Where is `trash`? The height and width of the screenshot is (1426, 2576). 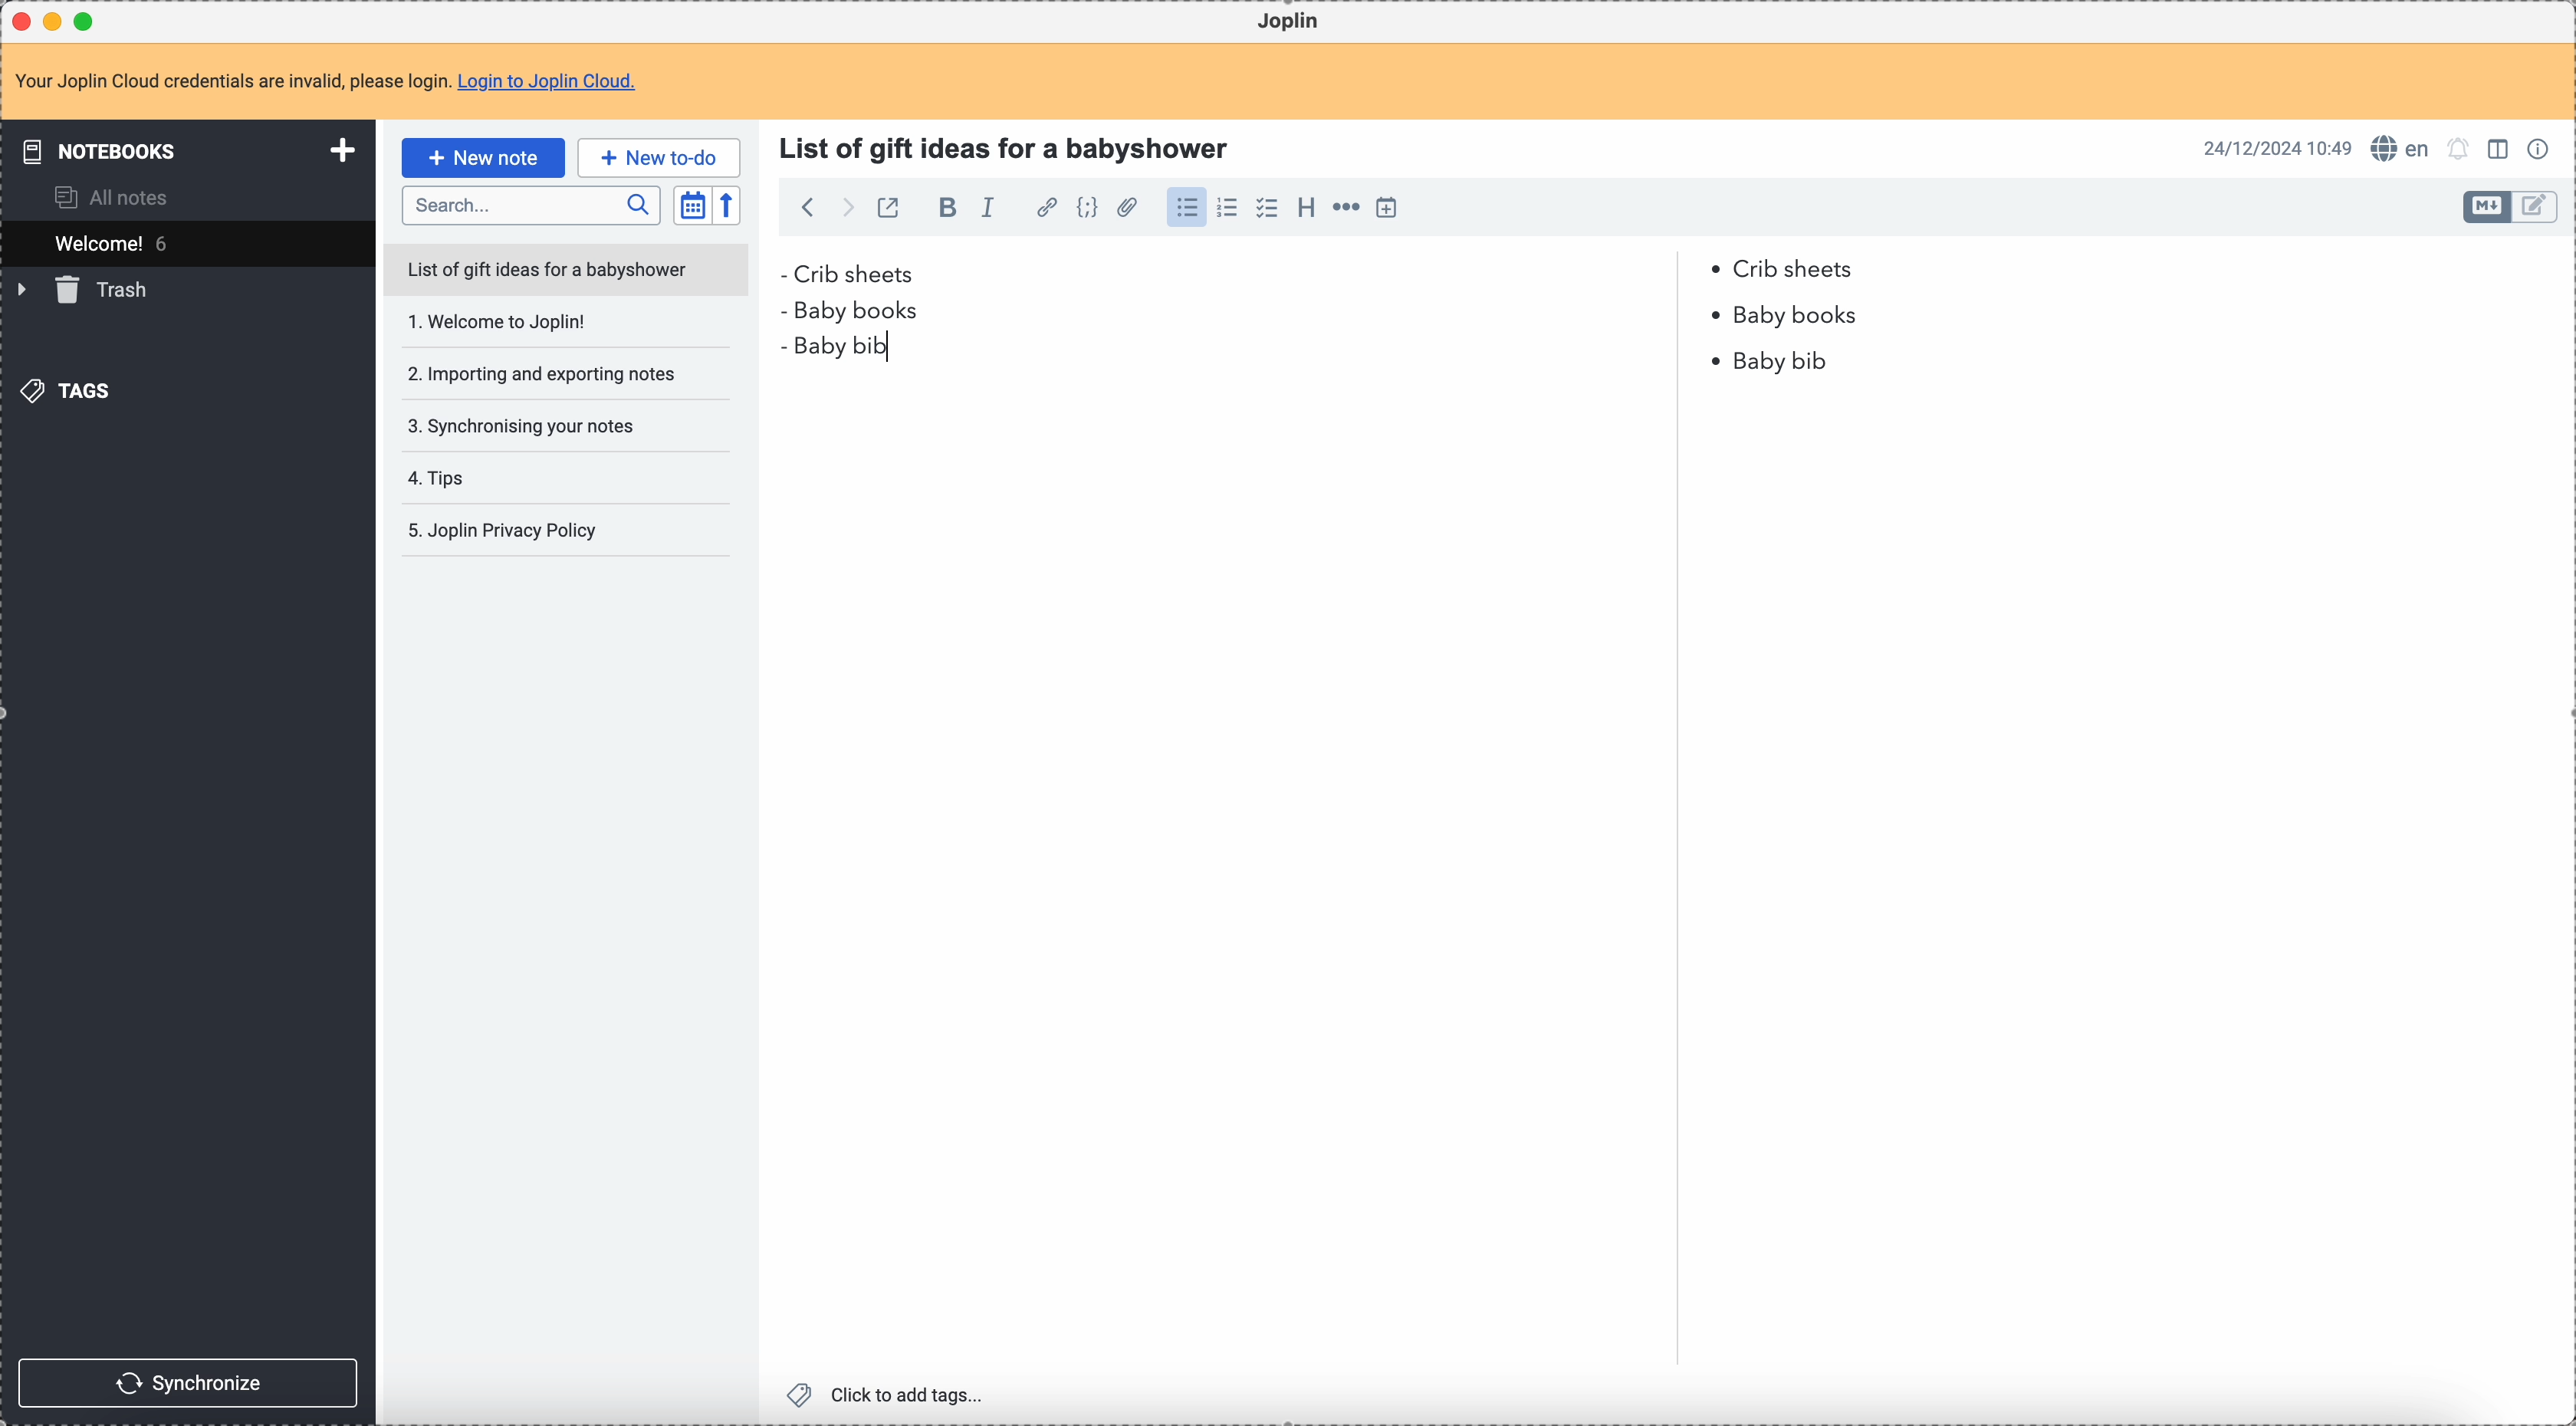 trash is located at coordinates (87, 292).